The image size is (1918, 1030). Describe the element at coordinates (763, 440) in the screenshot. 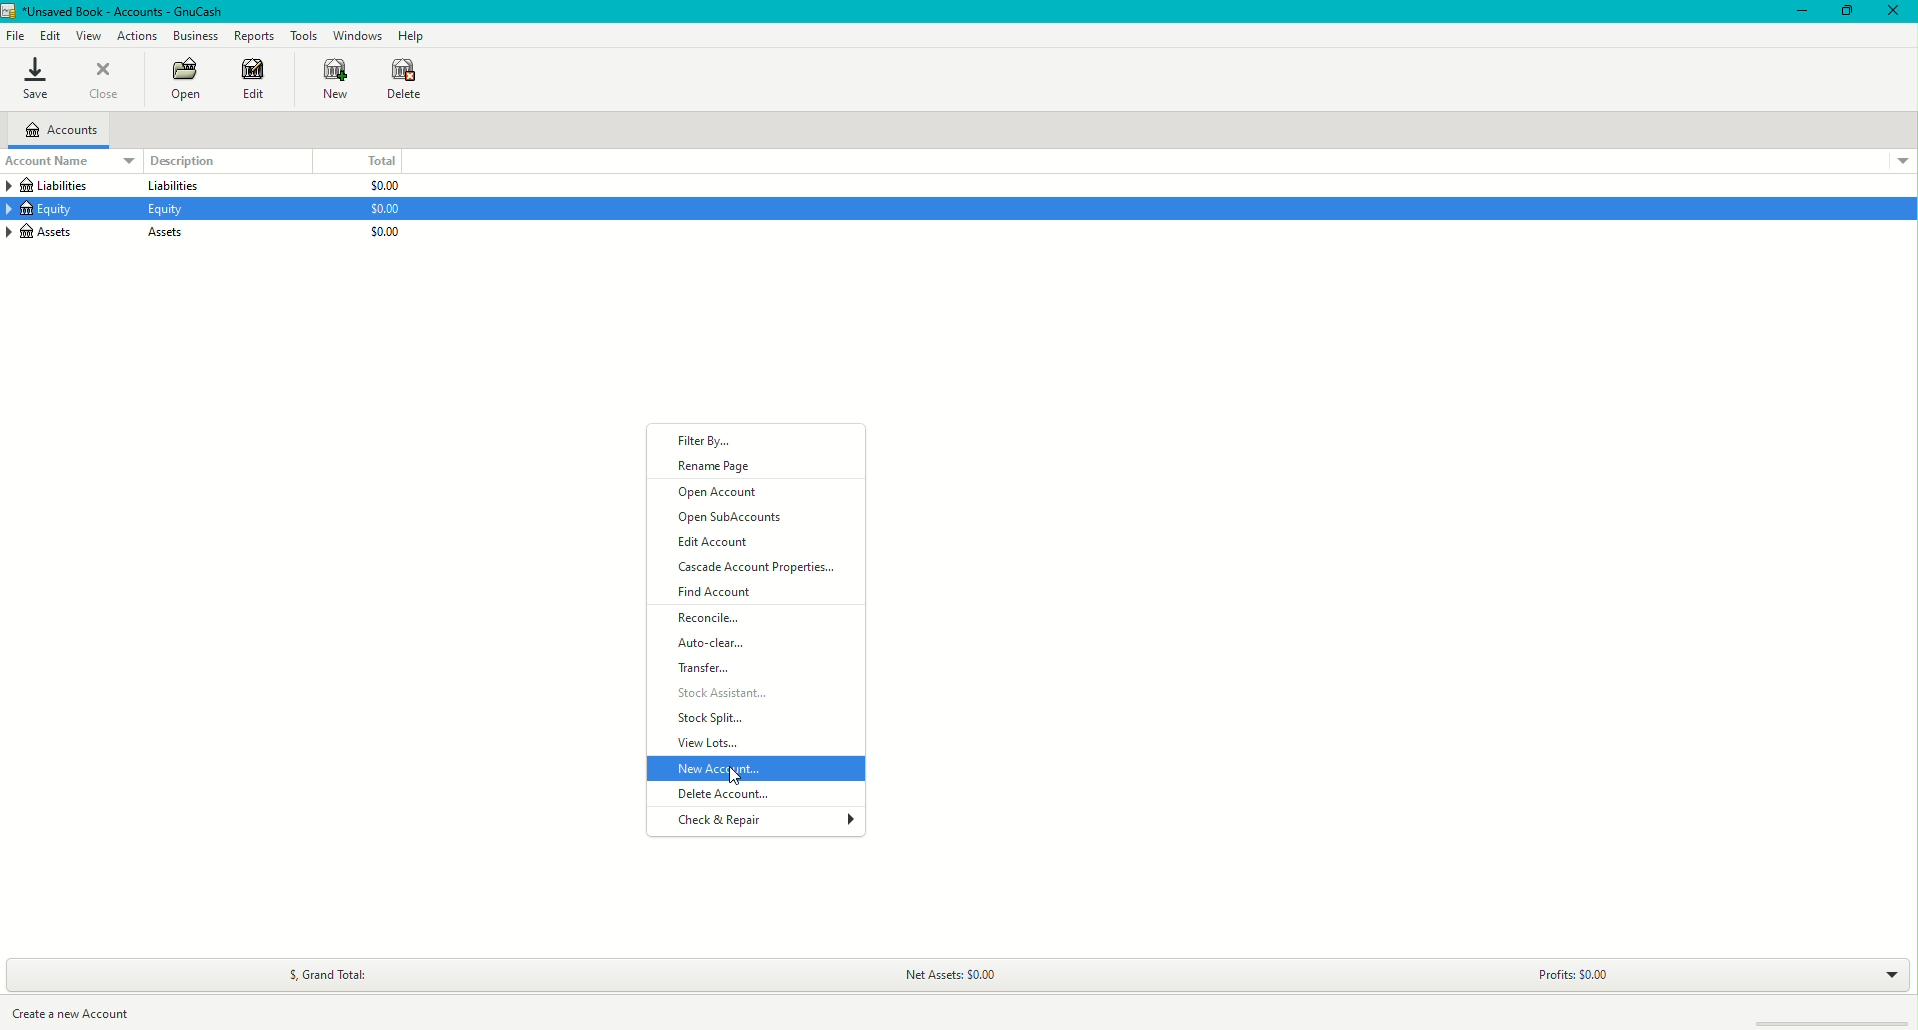

I see `Filter By` at that location.